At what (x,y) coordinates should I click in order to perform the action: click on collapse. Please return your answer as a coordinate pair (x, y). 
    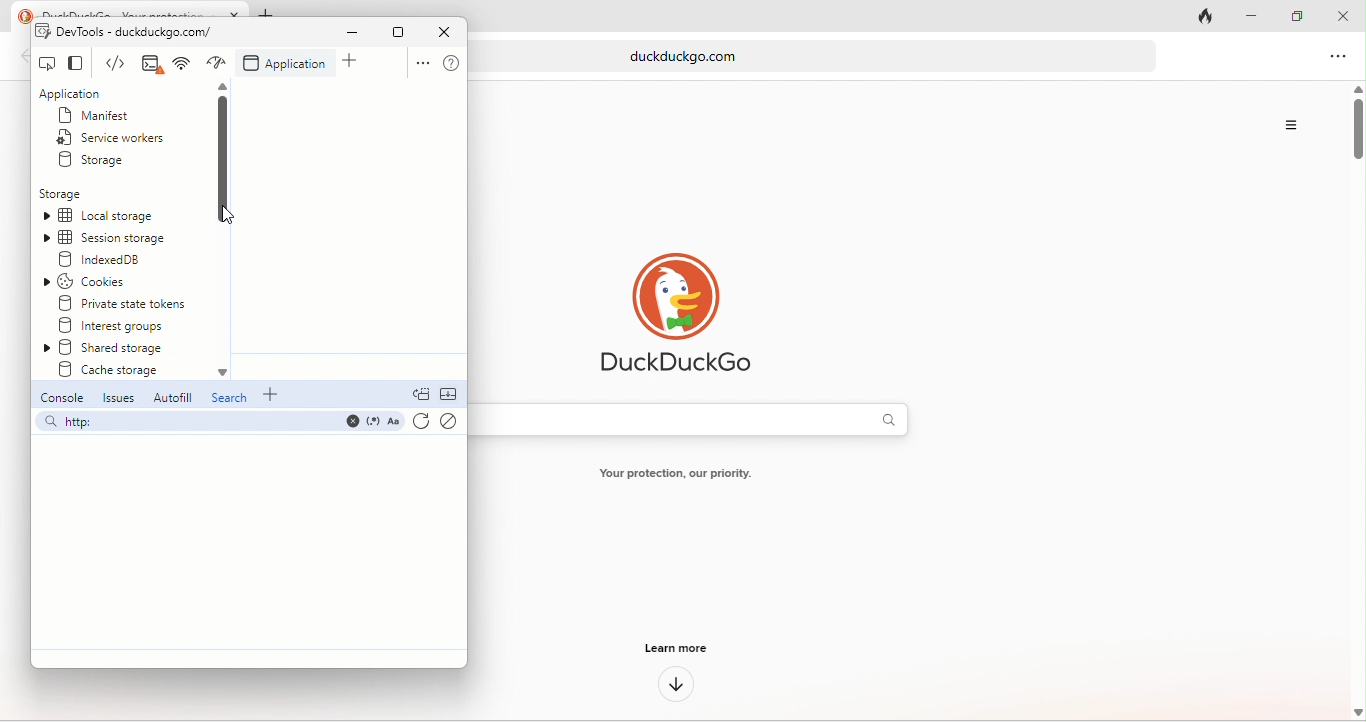
    Looking at the image, I should click on (452, 396).